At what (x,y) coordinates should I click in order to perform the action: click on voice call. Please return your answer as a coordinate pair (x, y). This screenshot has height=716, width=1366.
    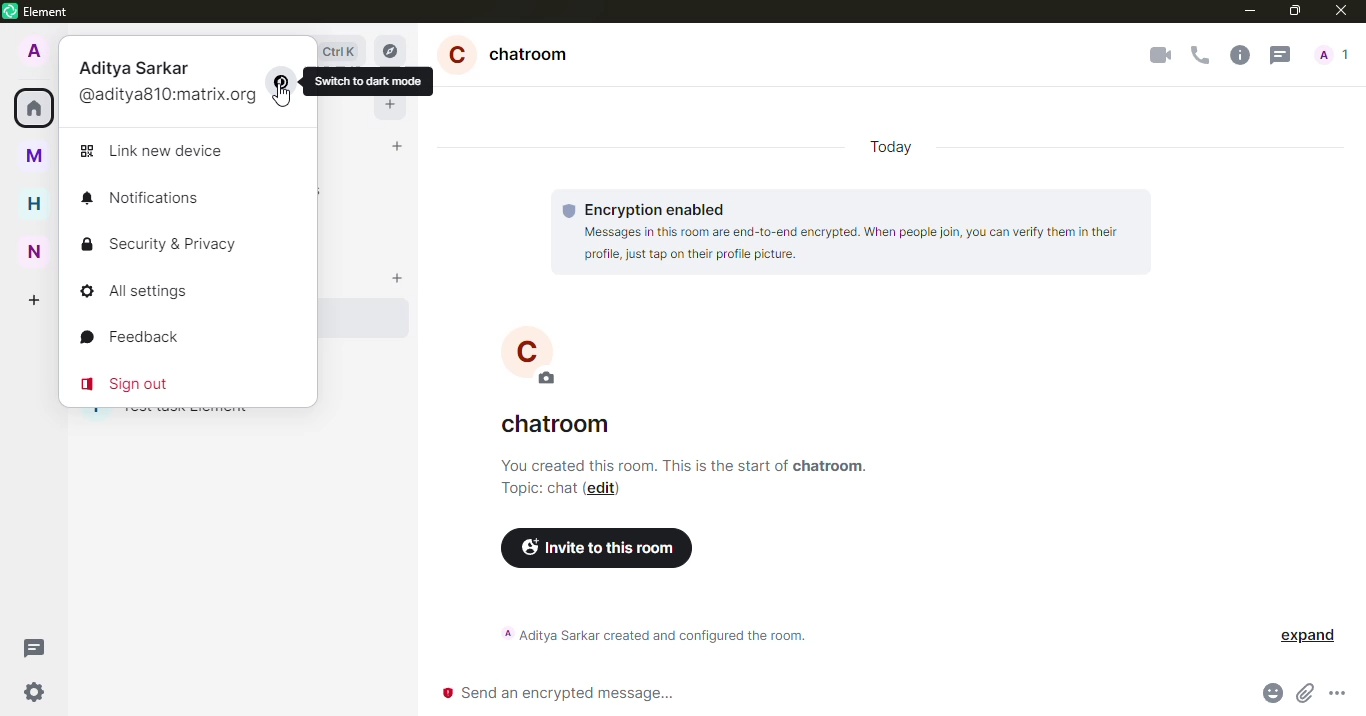
    Looking at the image, I should click on (1198, 54).